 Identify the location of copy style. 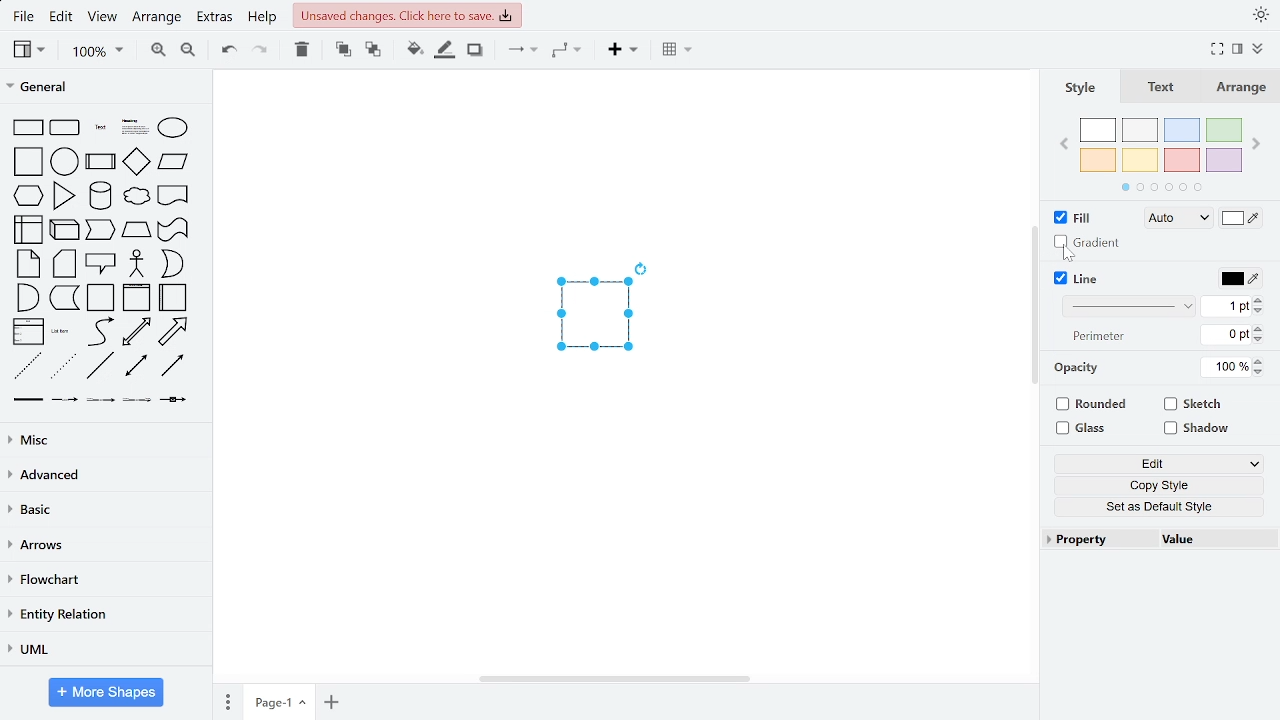
(1162, 486).